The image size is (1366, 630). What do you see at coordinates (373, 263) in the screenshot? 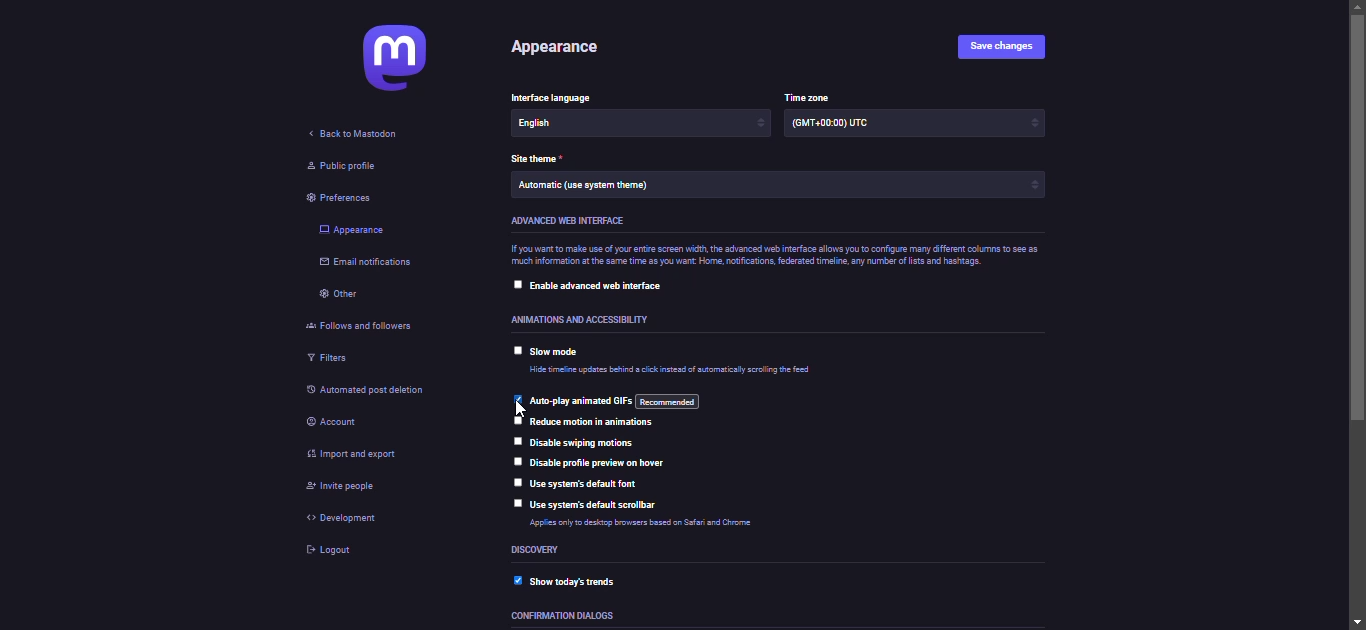
I see `email notifications` at bounding box center [373, 263].